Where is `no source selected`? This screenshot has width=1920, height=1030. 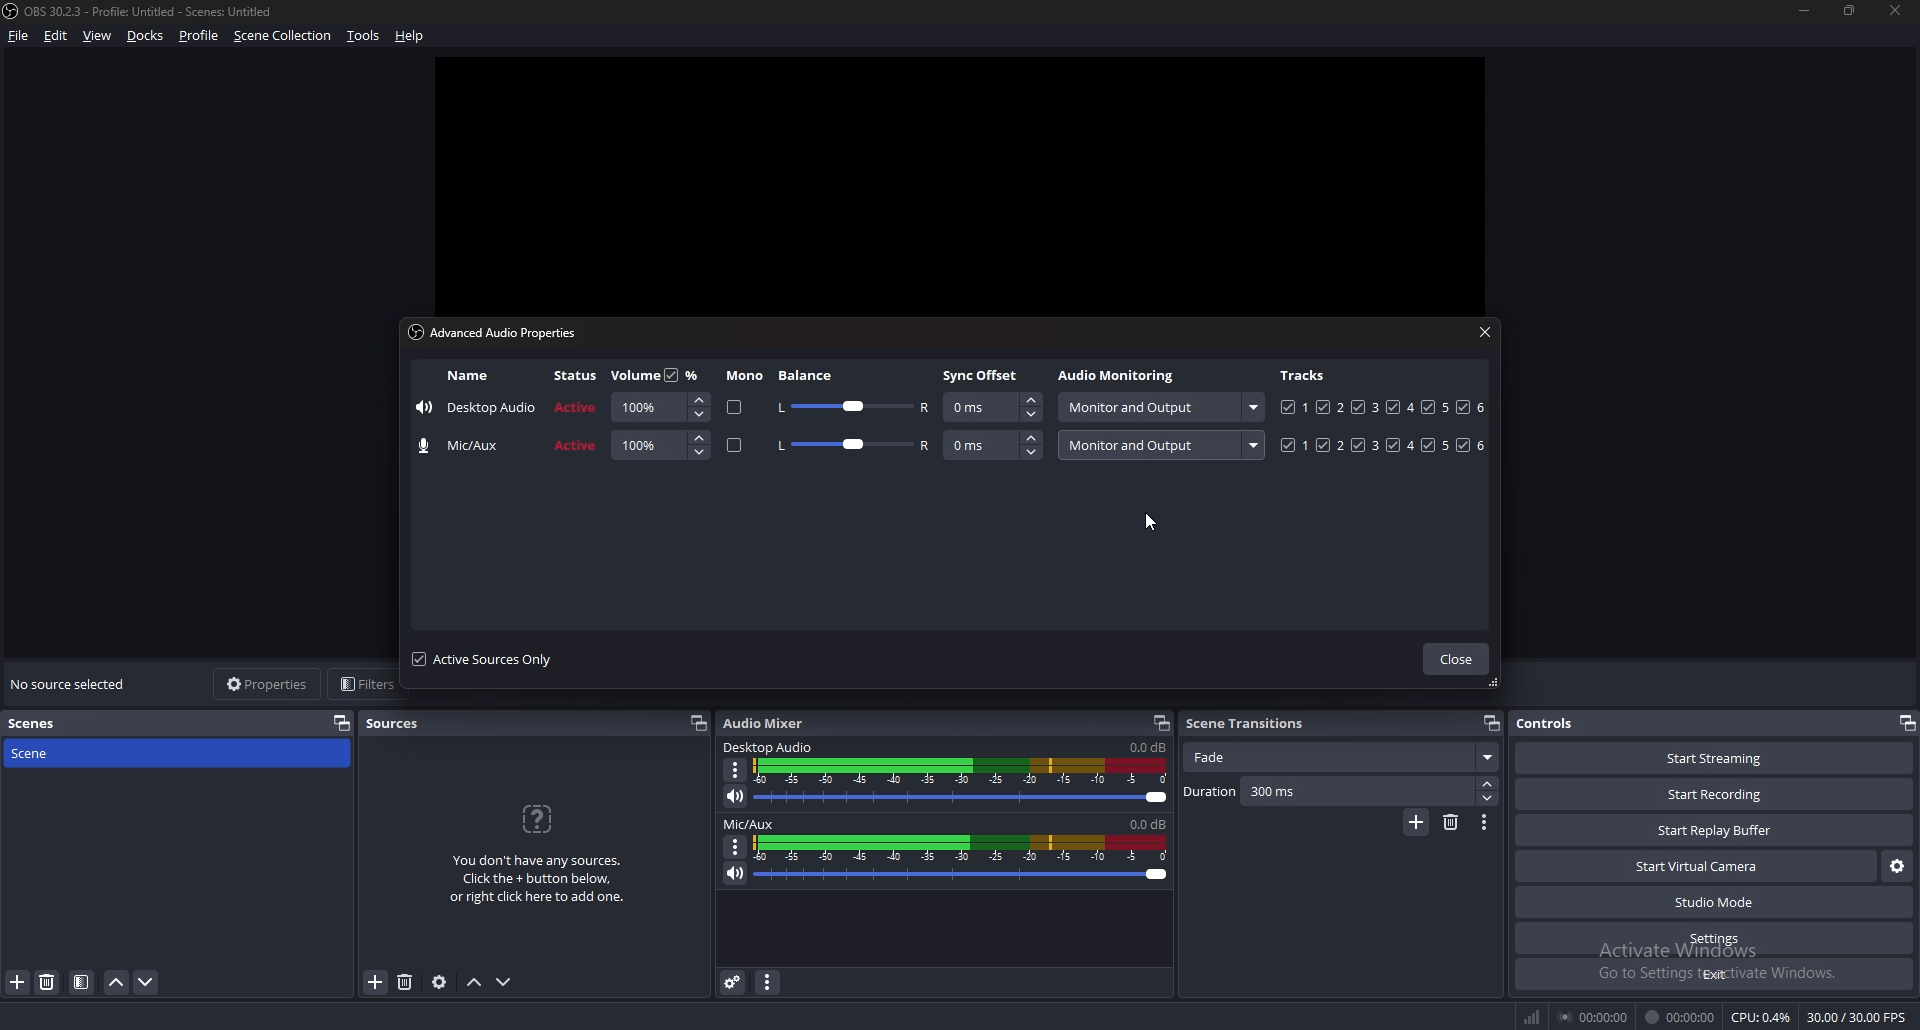
no source selected is located at coordinates (72, 683).